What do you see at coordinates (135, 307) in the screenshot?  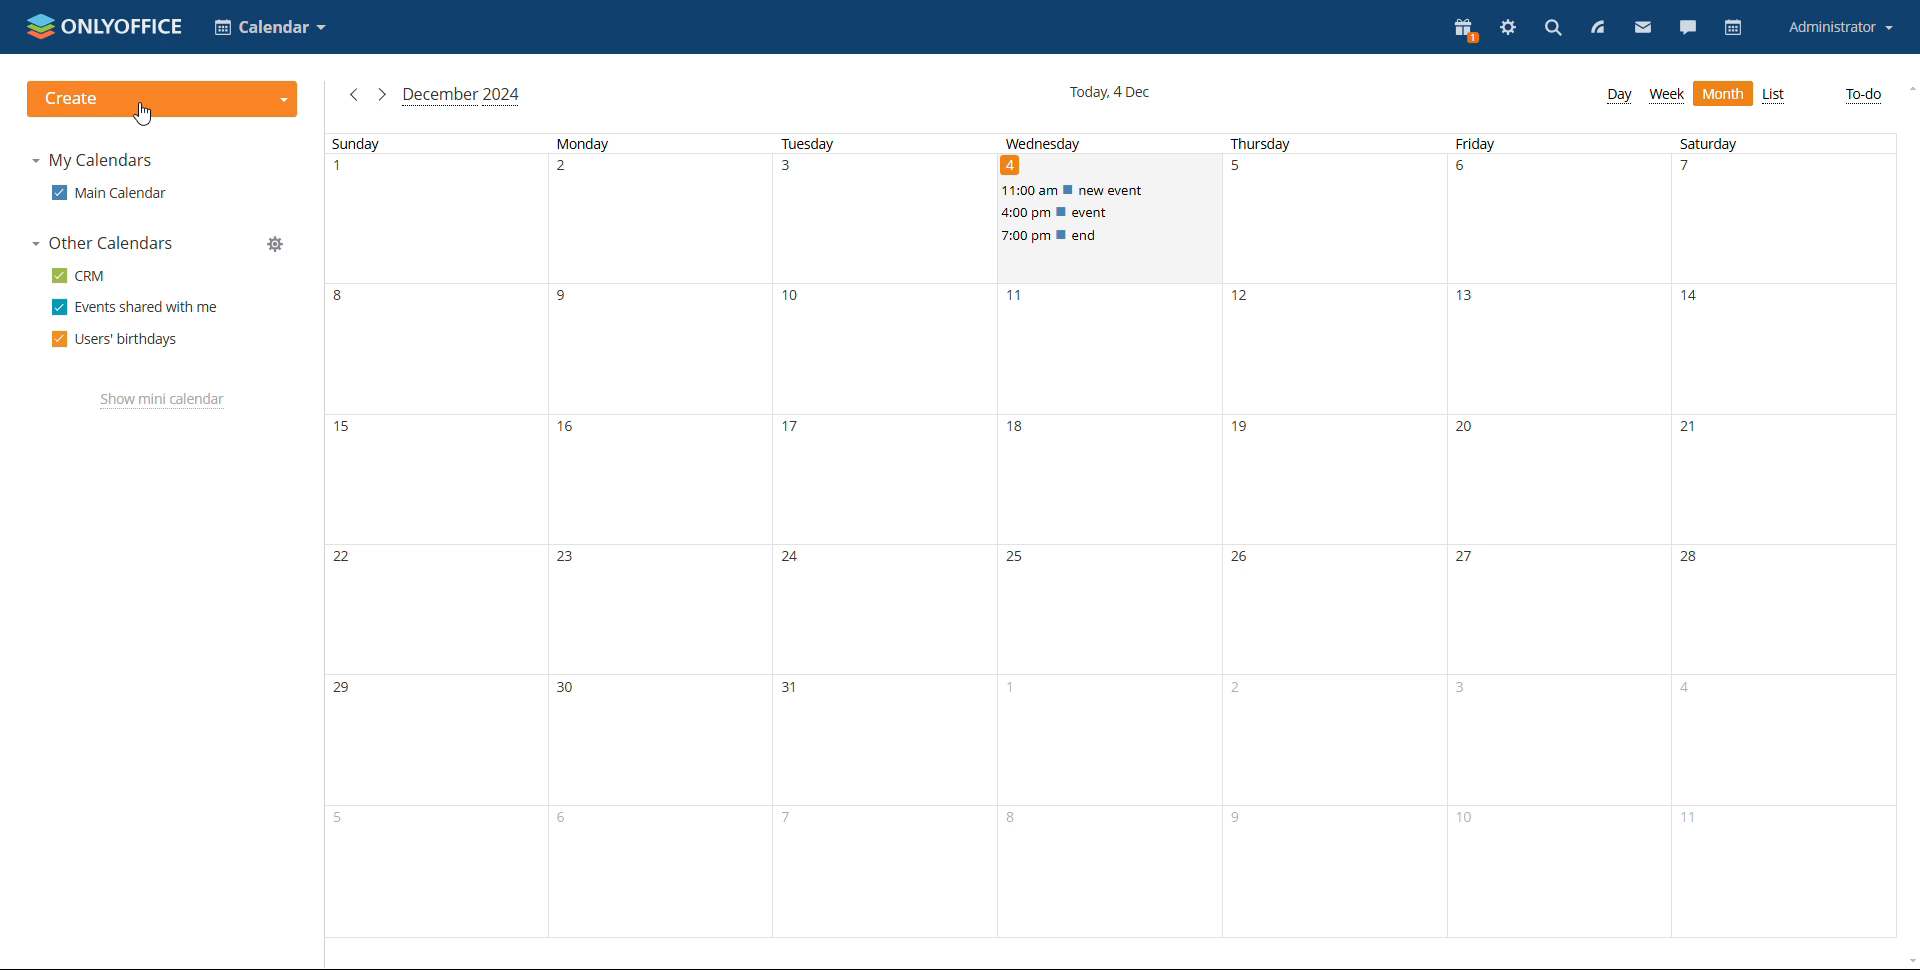 I see `events shared with me` at bounding box center [135, 307].